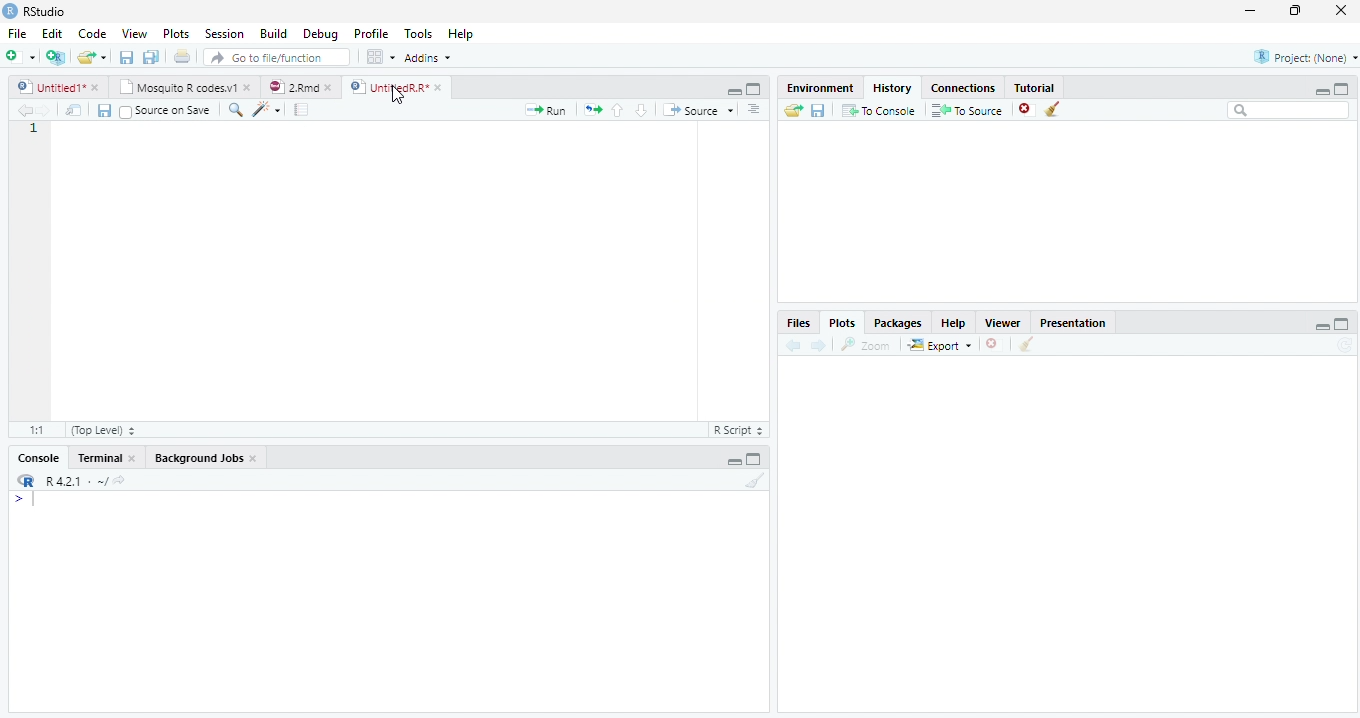 This screenshot has height=718, width=1360. I want to click on Source, so click(701, 111).